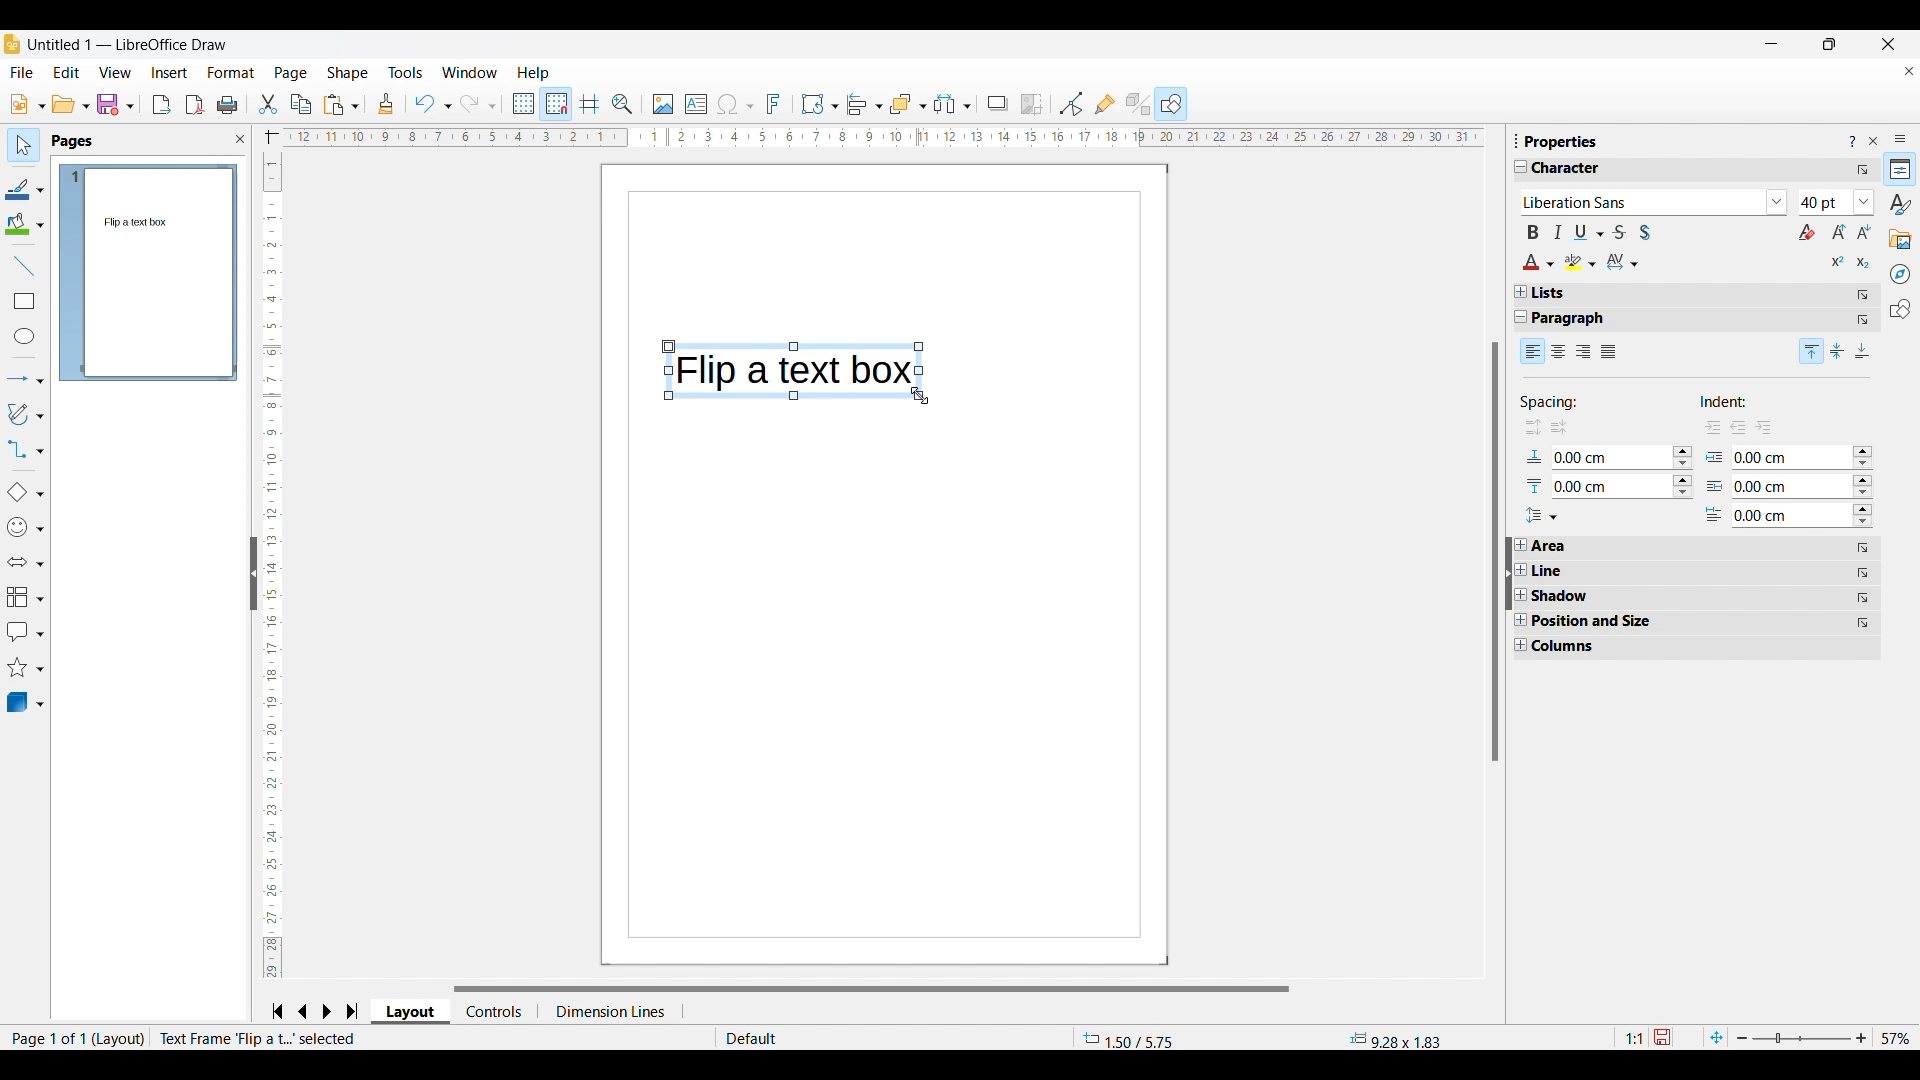 Image resolution: width=1920 pixels, height=1080 pixels. I want to click on Horizontal ruler, so click(870, 138).